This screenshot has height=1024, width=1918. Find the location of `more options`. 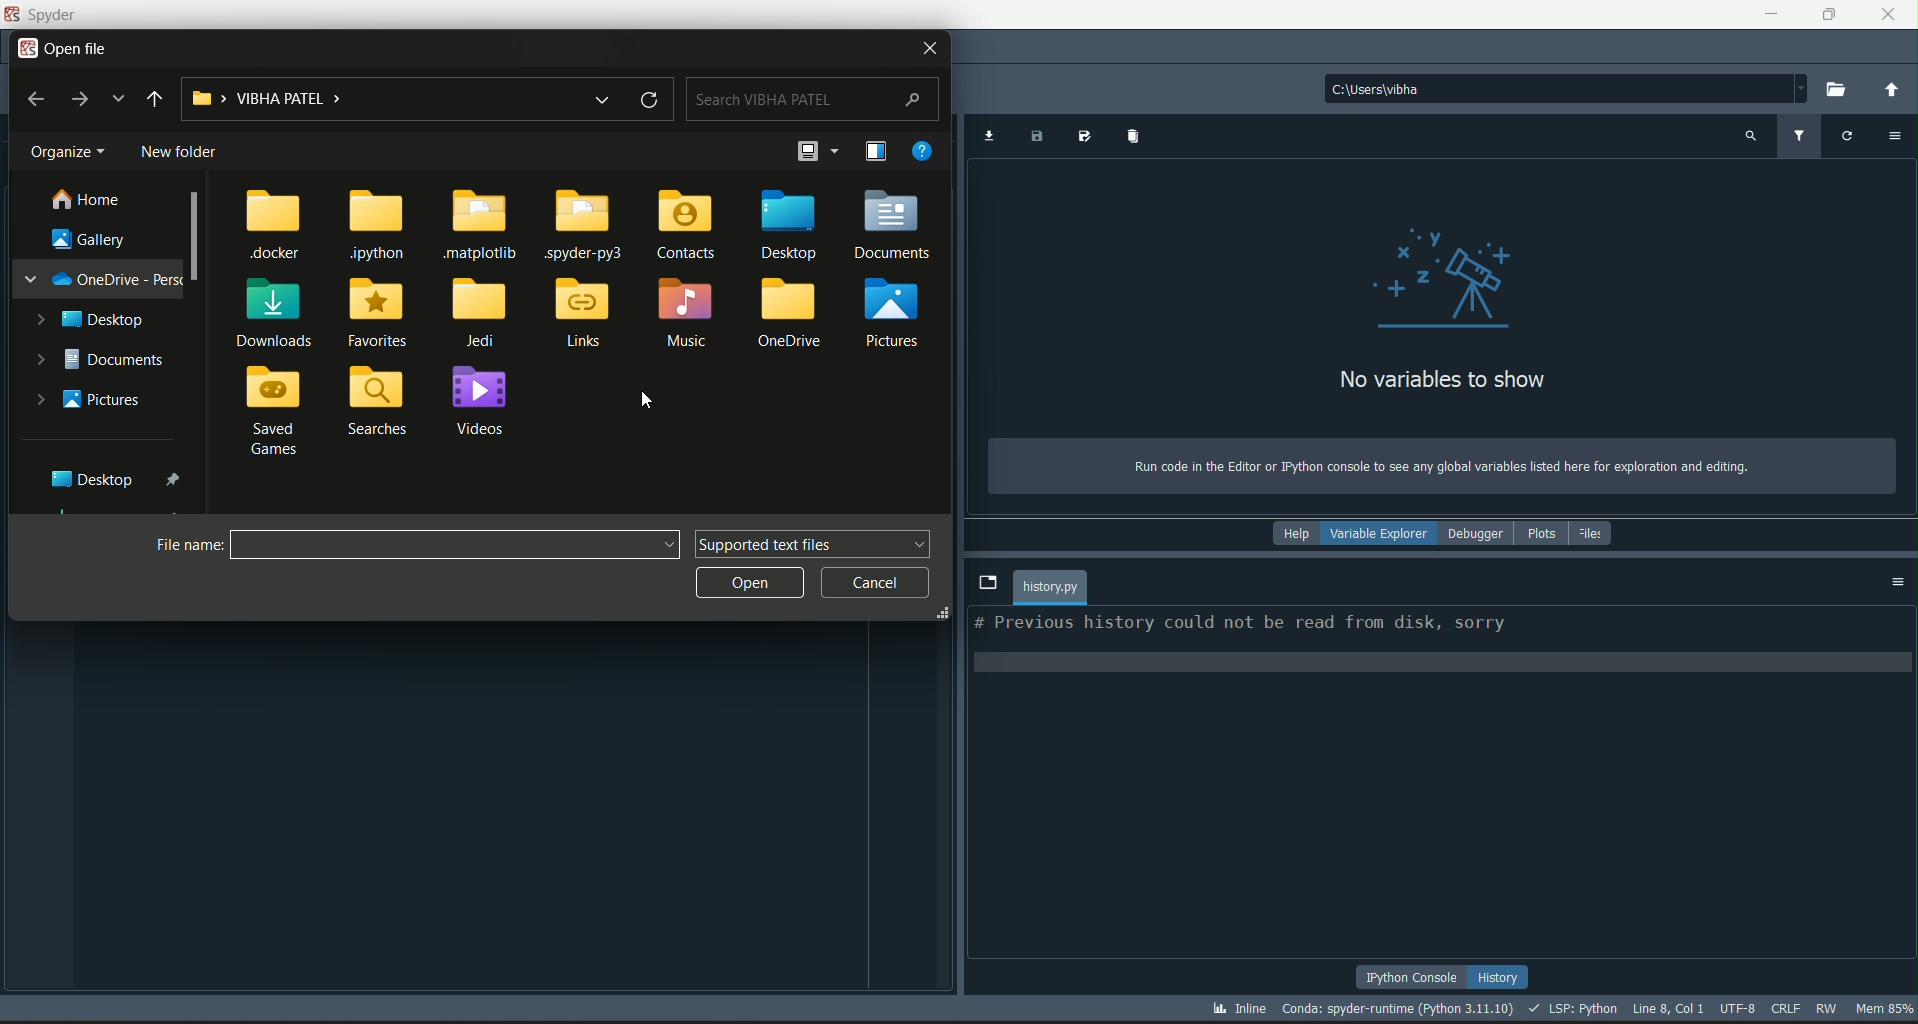

more options is located at coordinates (837, 149).